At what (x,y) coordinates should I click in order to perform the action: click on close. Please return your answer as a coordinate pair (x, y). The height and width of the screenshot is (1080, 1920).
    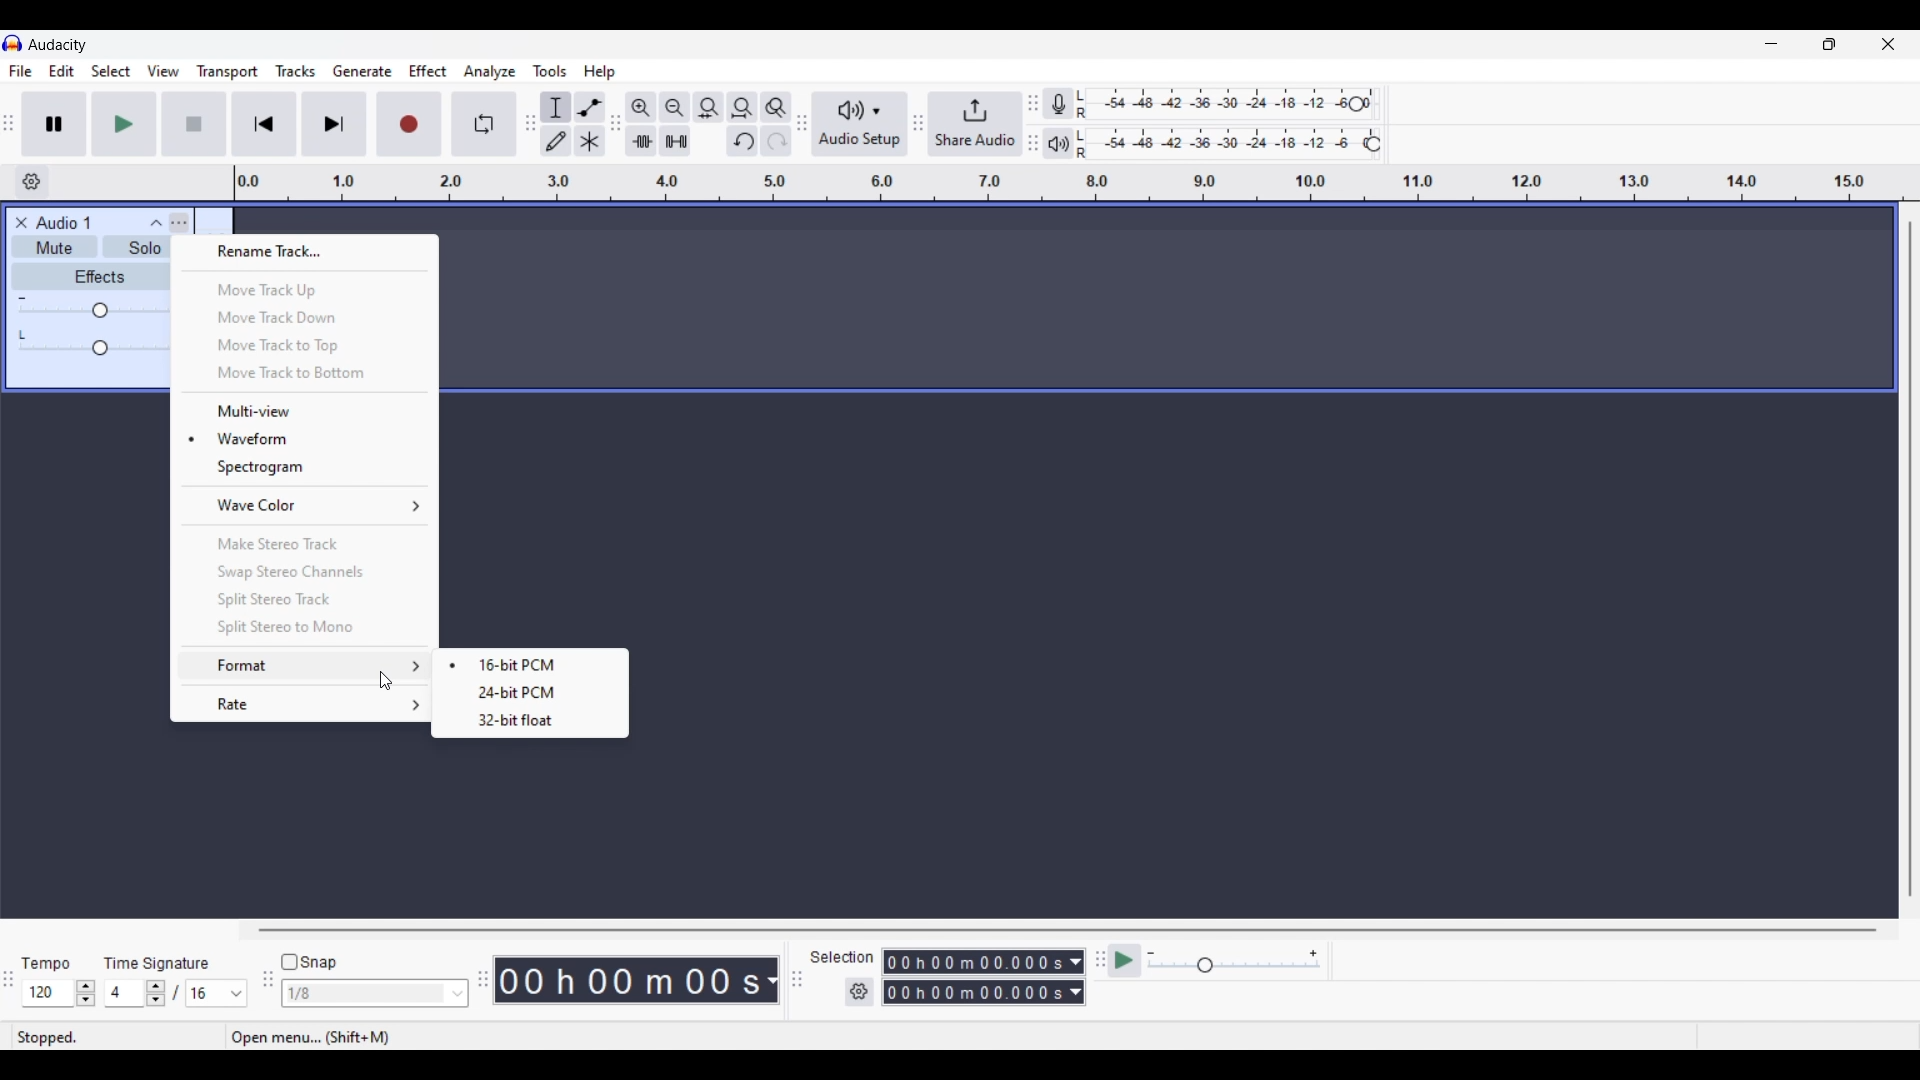
    Looking at the image, I should click on (19, 222).